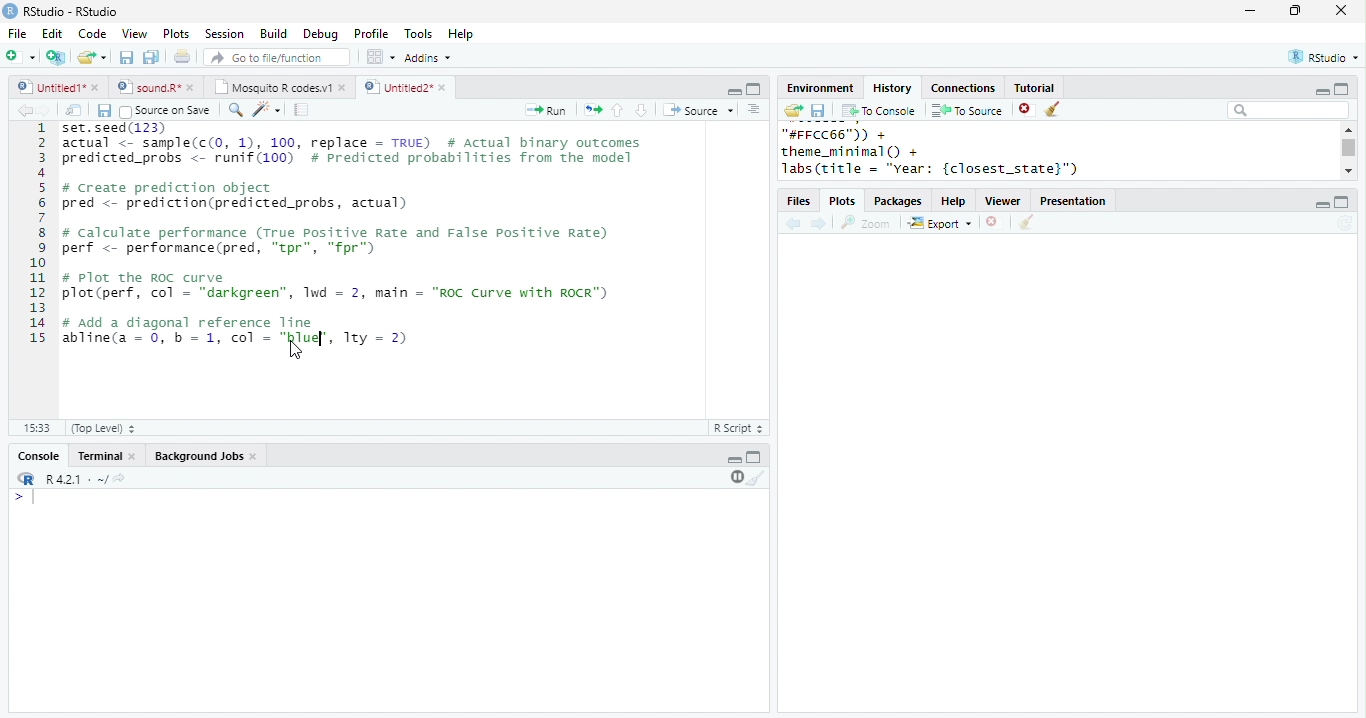 This screenshot has width=1366, height=718. Describe the element at coordinates (1321, 92) in the screenshot. I see `minimize` at that location.